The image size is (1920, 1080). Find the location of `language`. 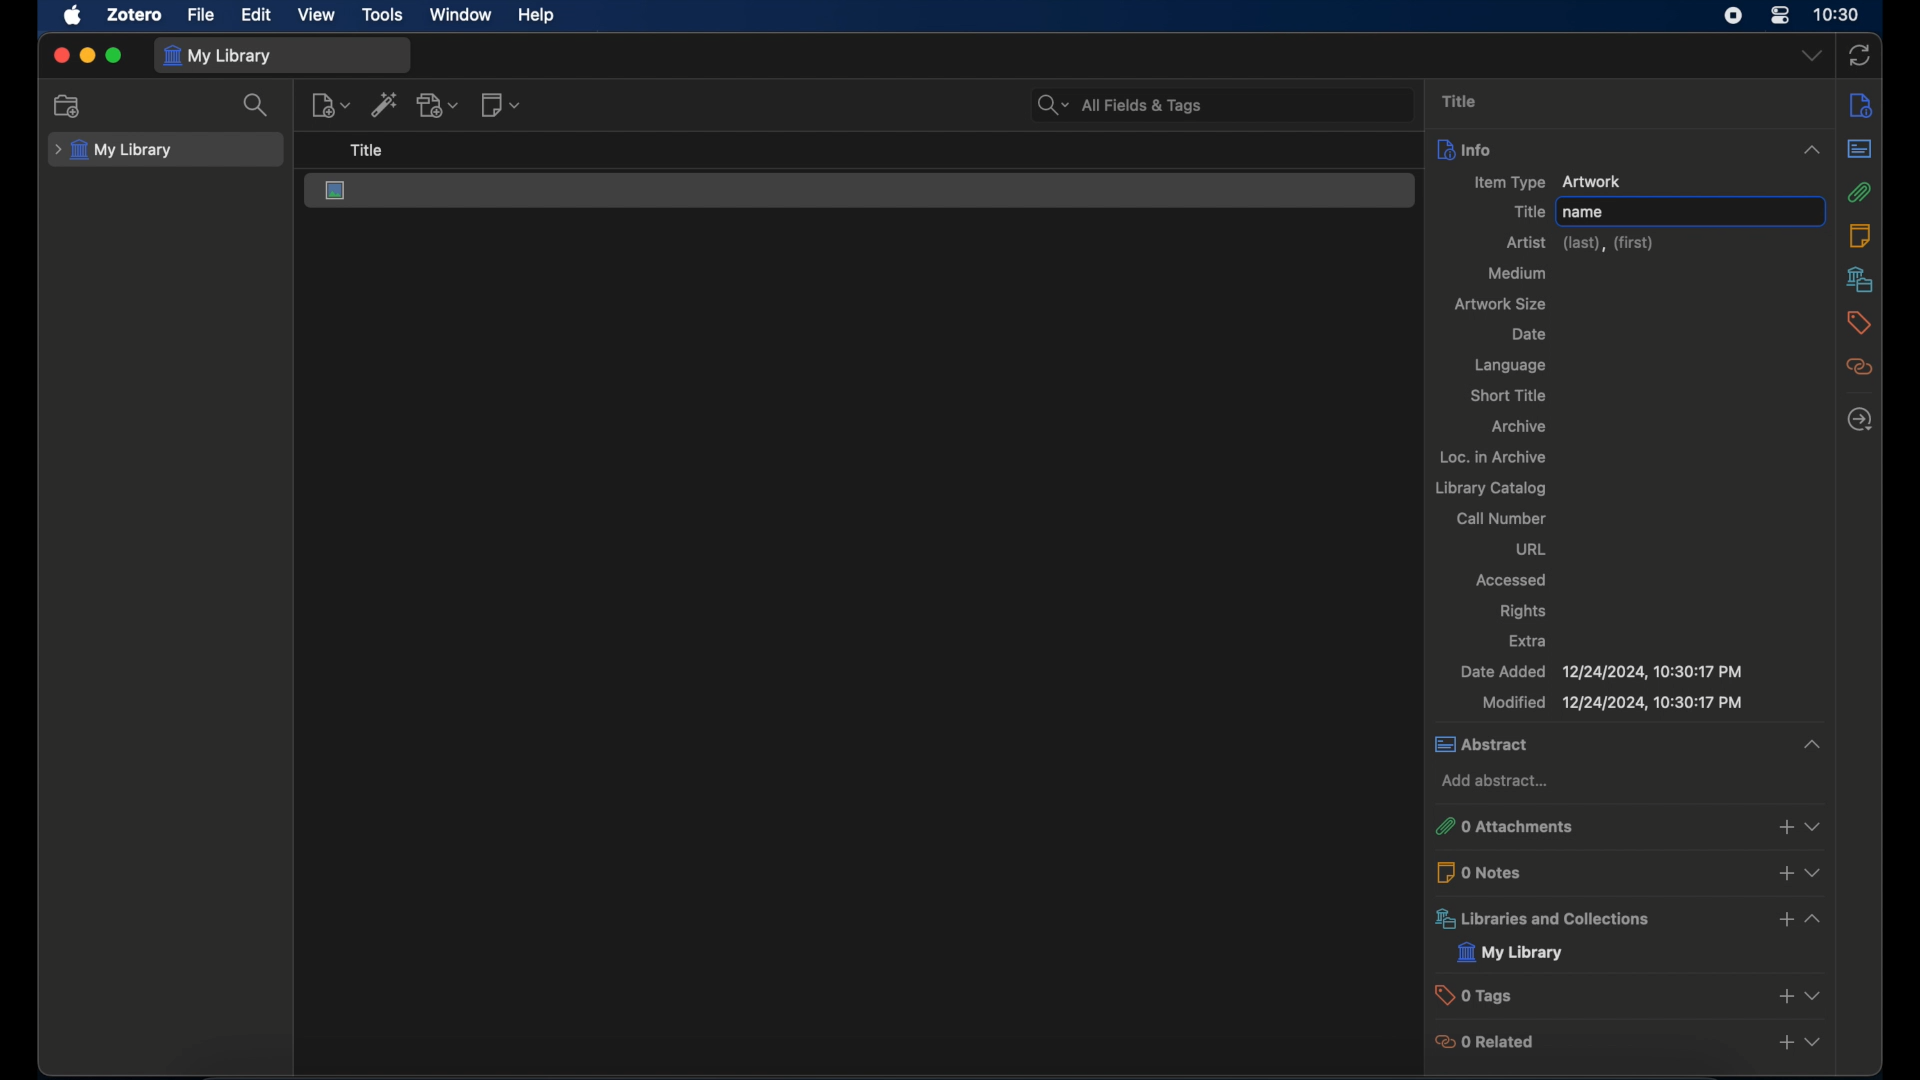

language is located at coordinates (1510, 366).